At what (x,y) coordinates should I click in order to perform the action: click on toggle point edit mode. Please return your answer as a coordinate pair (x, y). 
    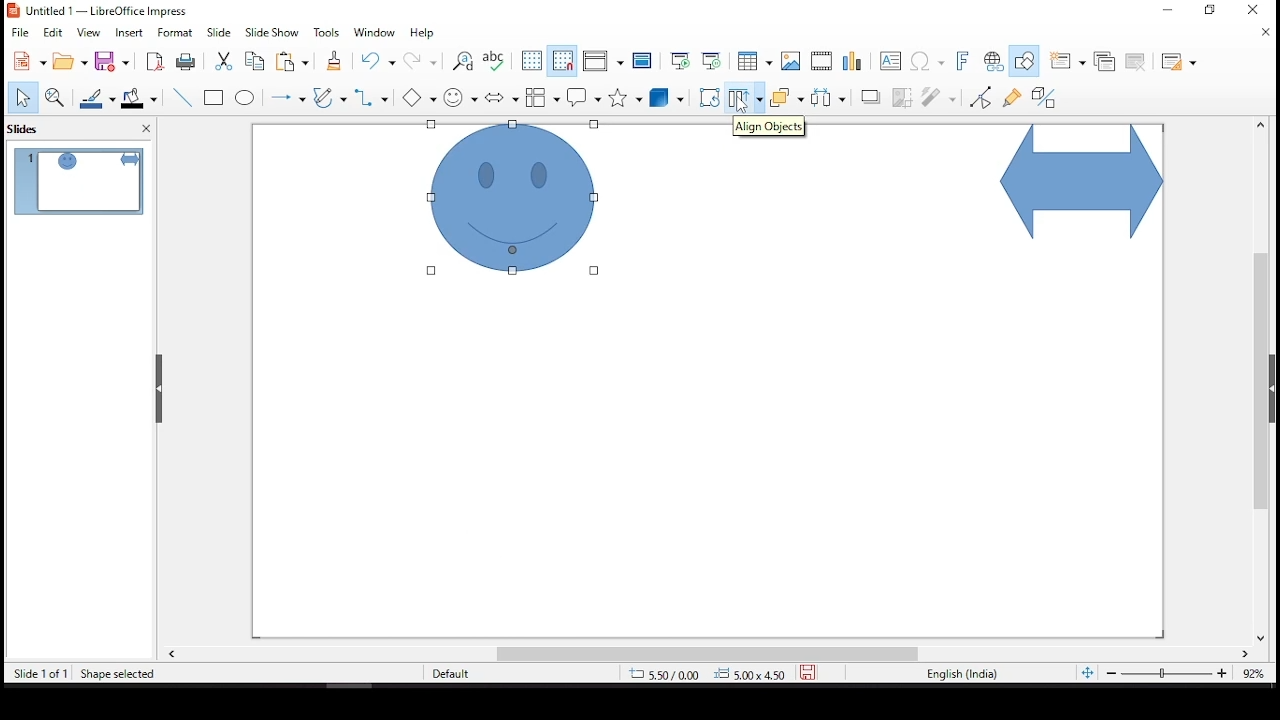
    Looking at the image, I should click on (982, 96).